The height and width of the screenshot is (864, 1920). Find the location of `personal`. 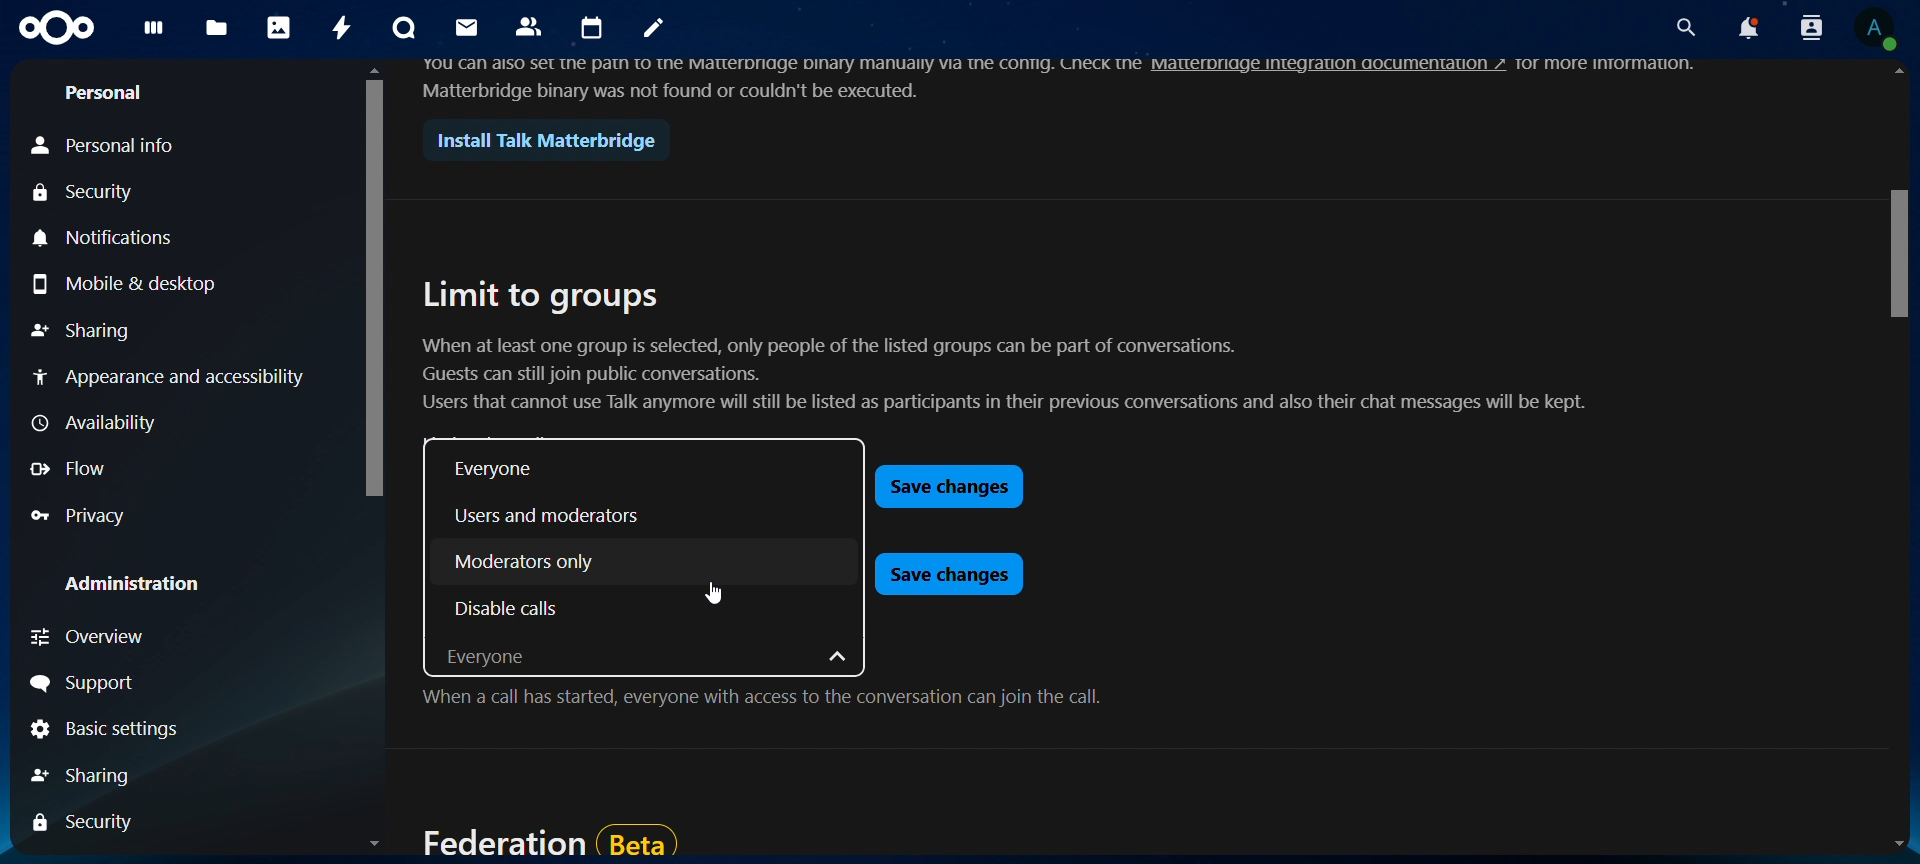

personal is located at coordinates (107, 92).